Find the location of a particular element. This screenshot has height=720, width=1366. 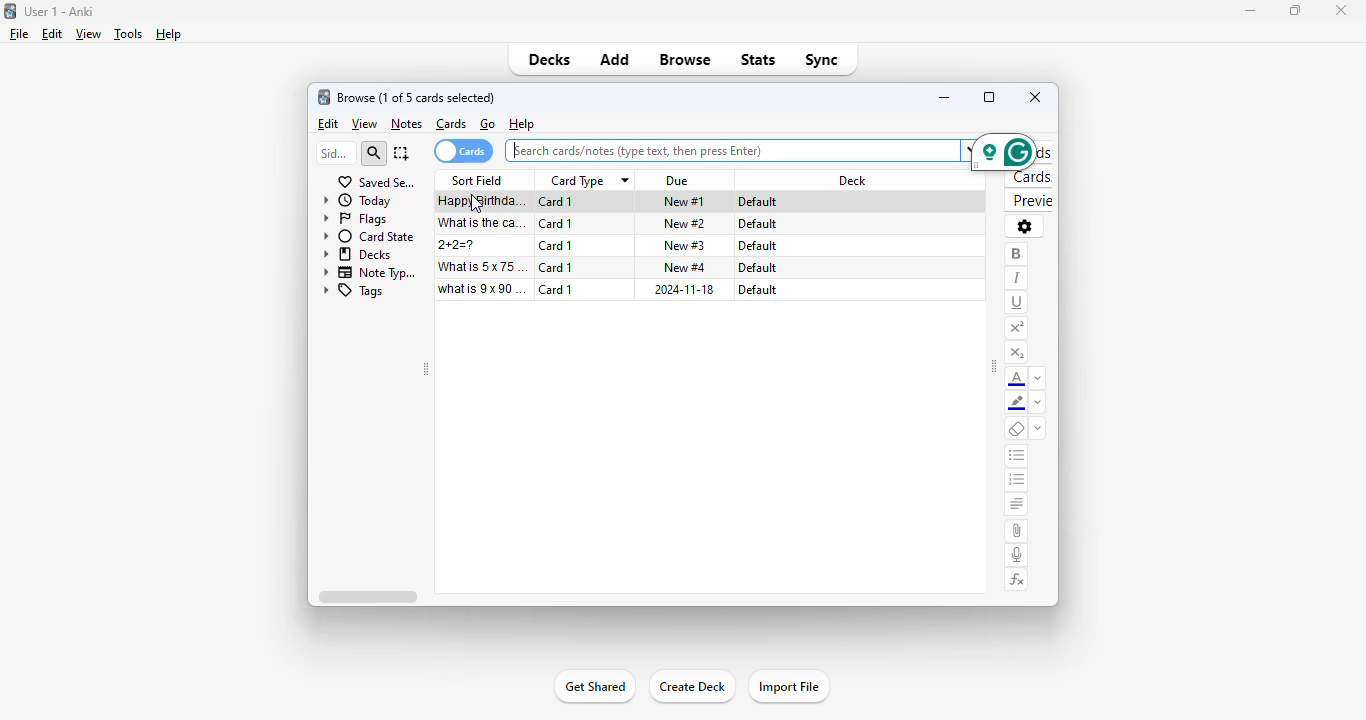

notes is located at coordinates (406, 125).